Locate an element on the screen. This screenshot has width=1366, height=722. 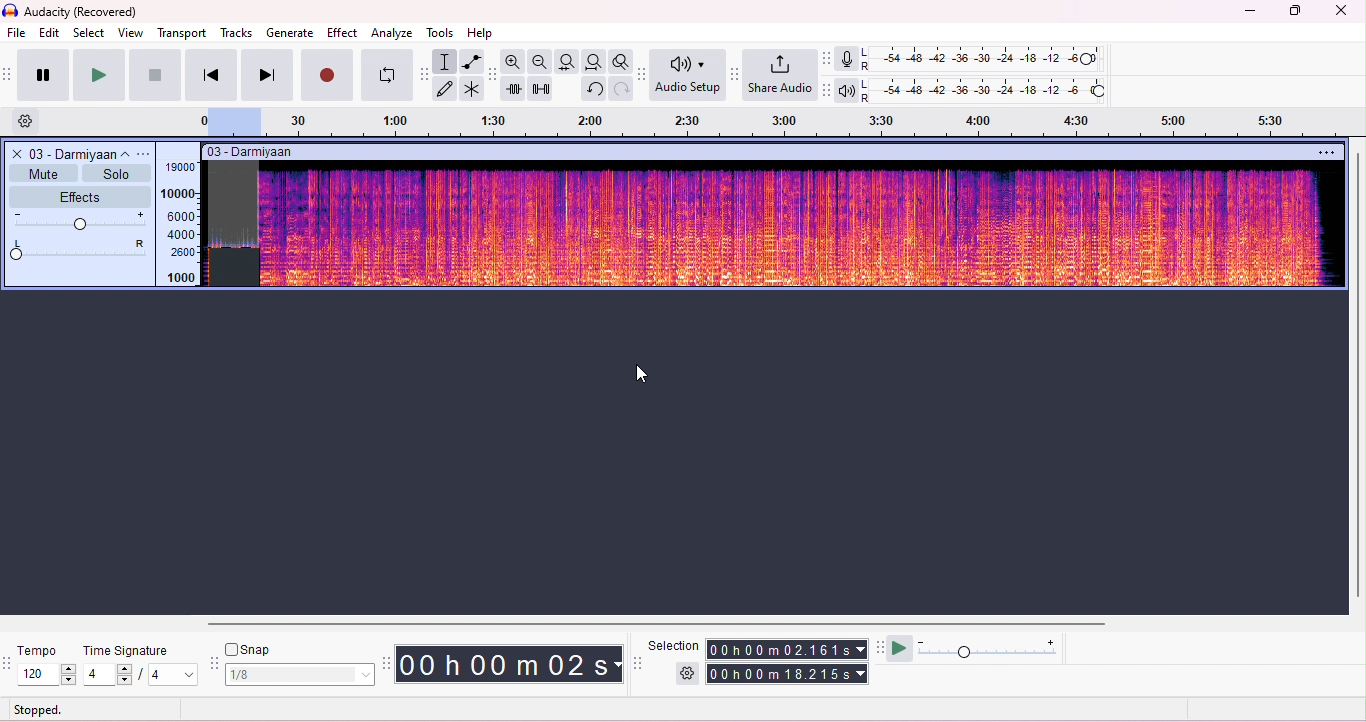
options is located at coordinates (1325, 152).